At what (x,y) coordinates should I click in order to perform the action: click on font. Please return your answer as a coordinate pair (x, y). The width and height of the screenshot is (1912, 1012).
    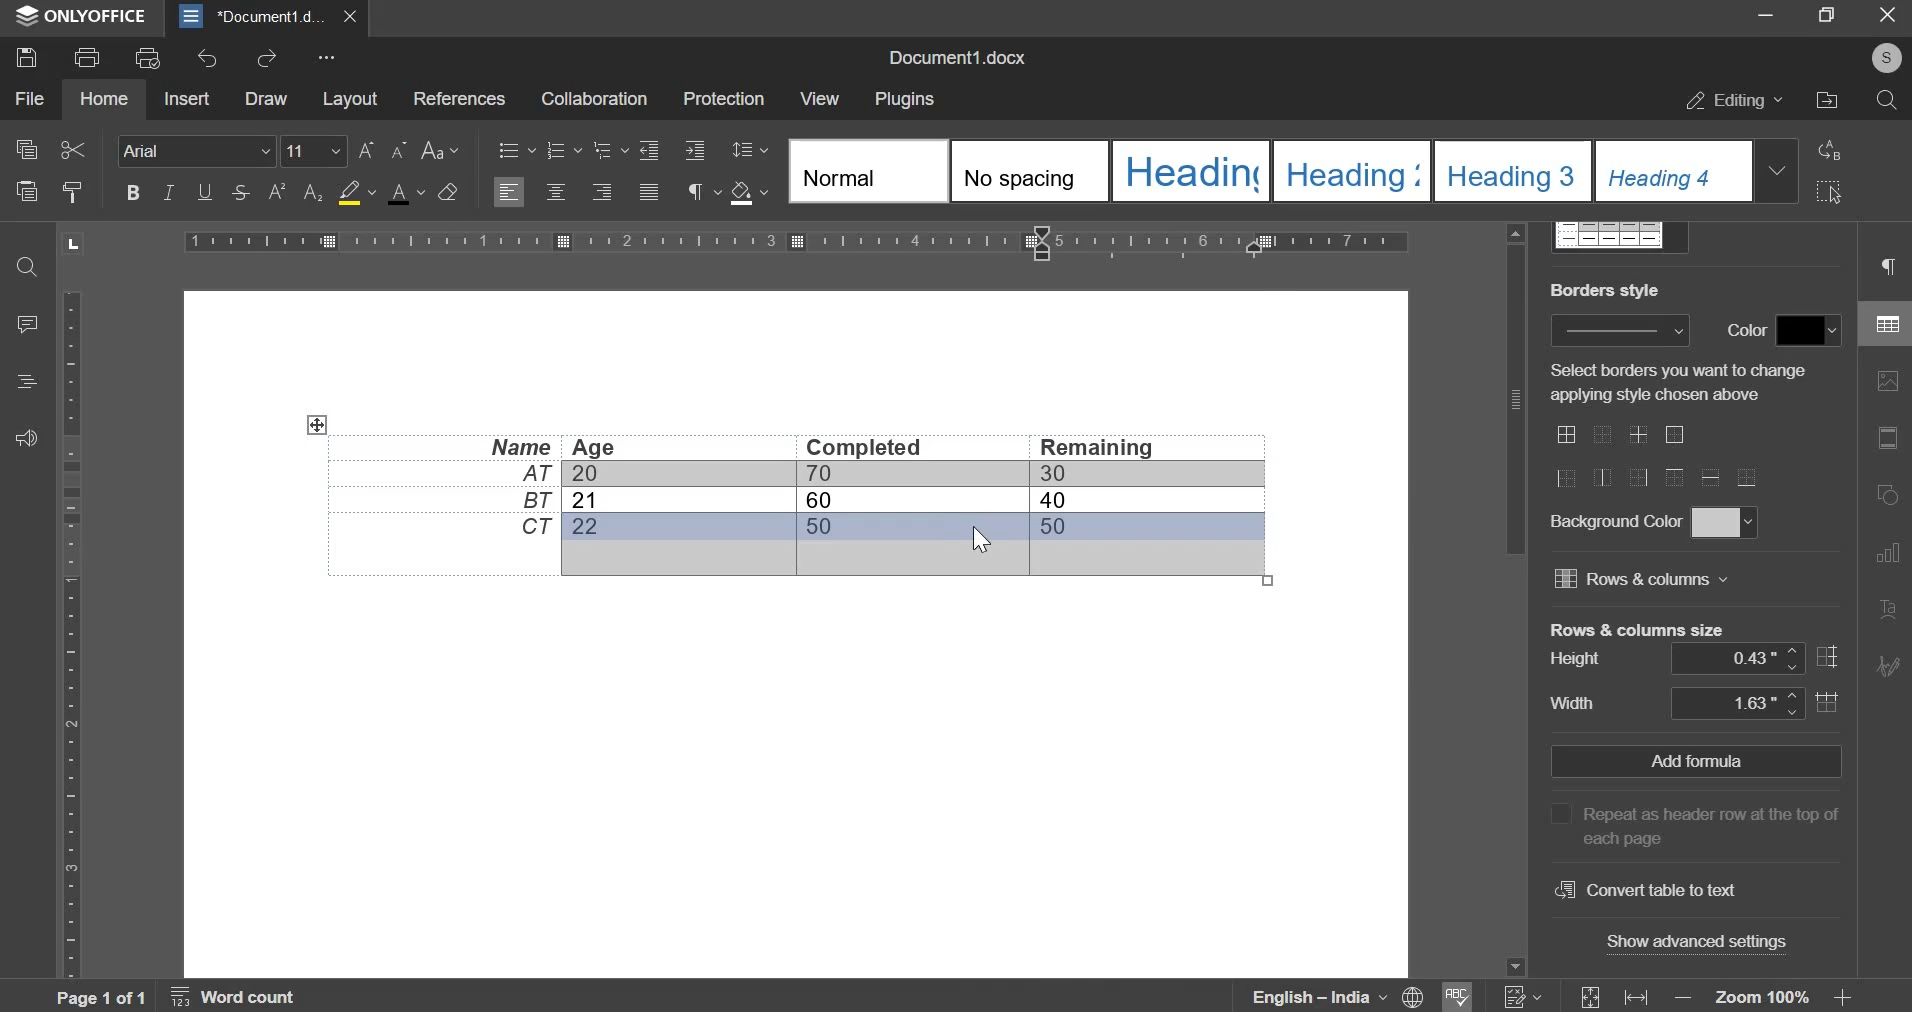
    Looking at the image, I should click on (196, 150).